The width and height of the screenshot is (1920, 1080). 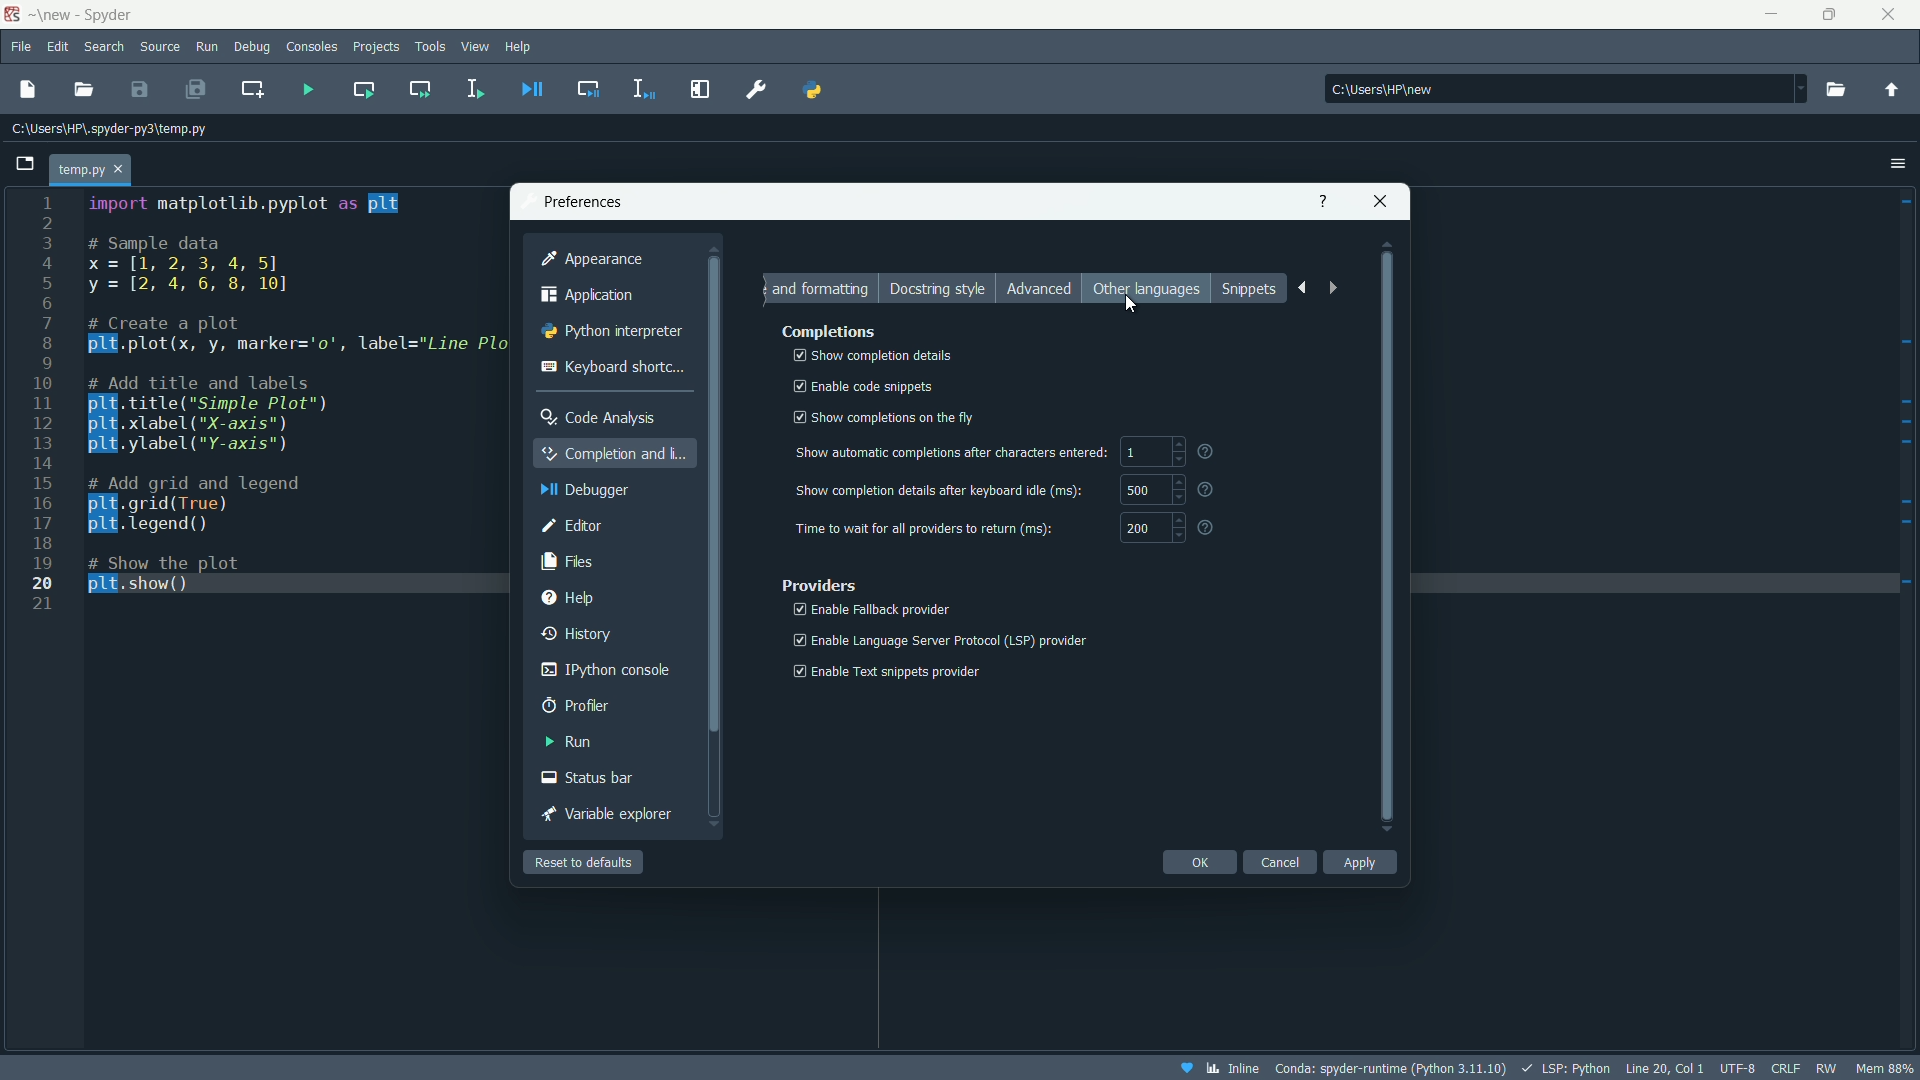 I want to click on reset to default, so click(x=584, y=862).